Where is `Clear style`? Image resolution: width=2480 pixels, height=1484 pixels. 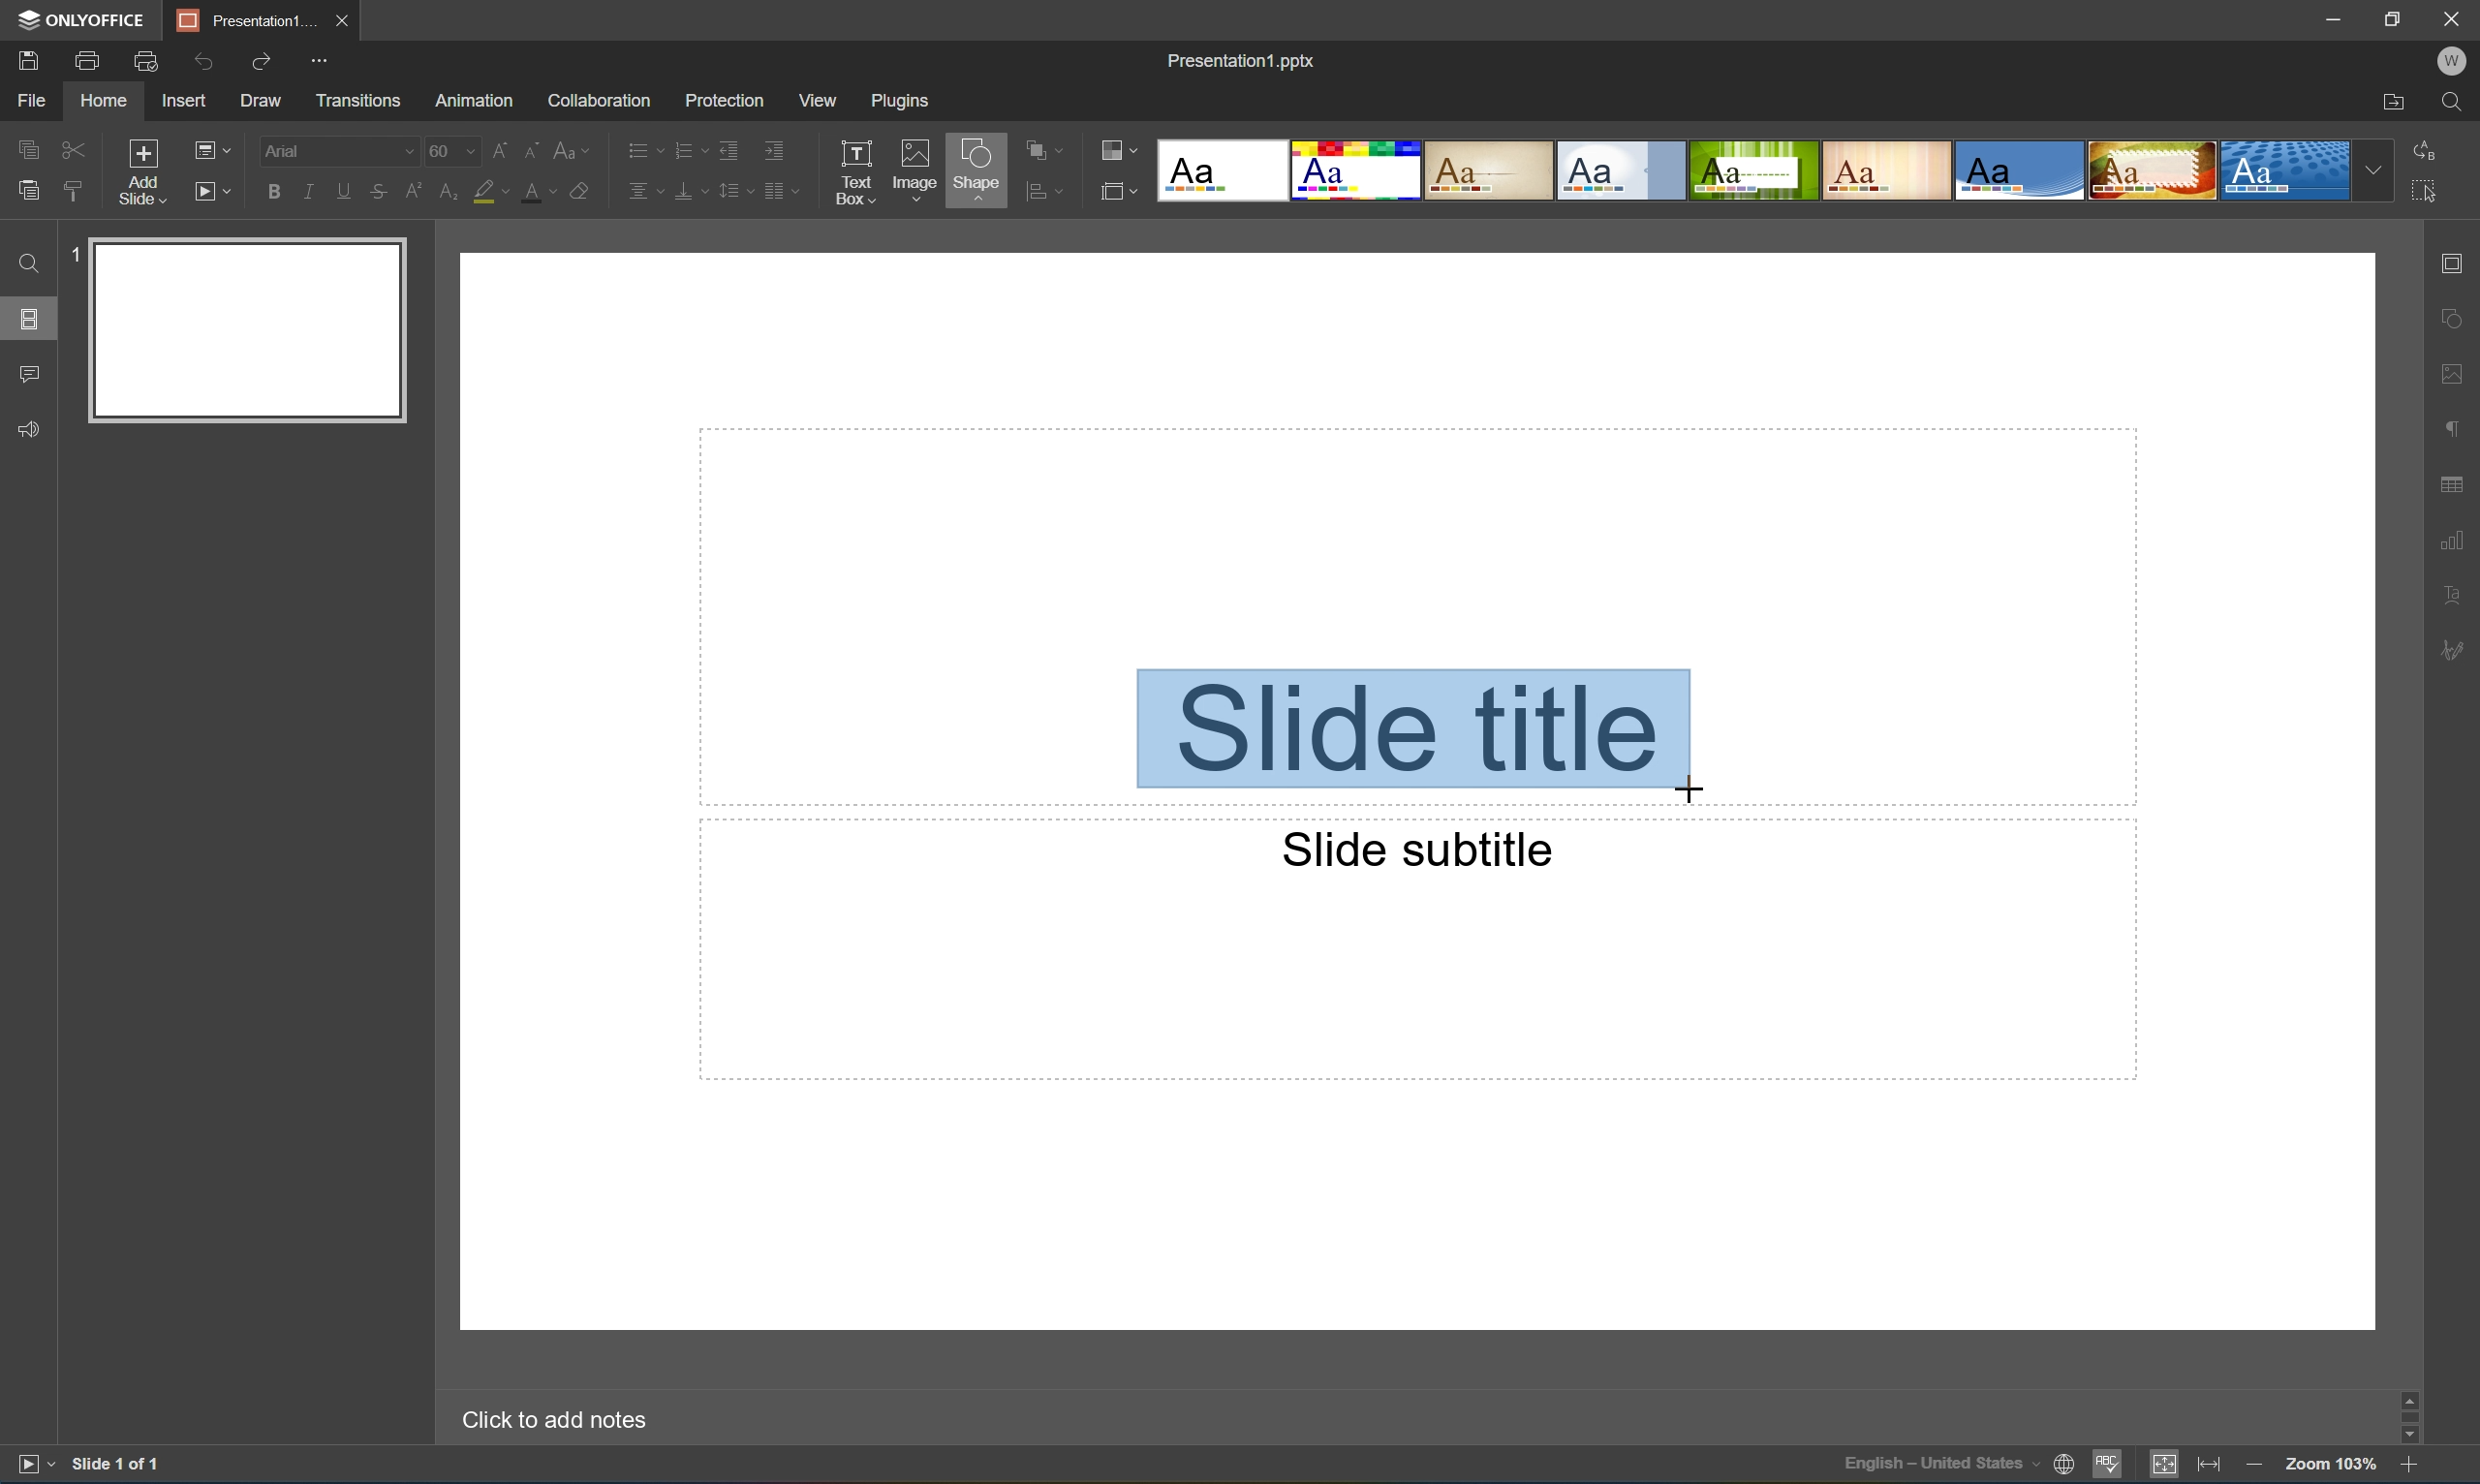 Clear style is located at coordinates (591, 192).